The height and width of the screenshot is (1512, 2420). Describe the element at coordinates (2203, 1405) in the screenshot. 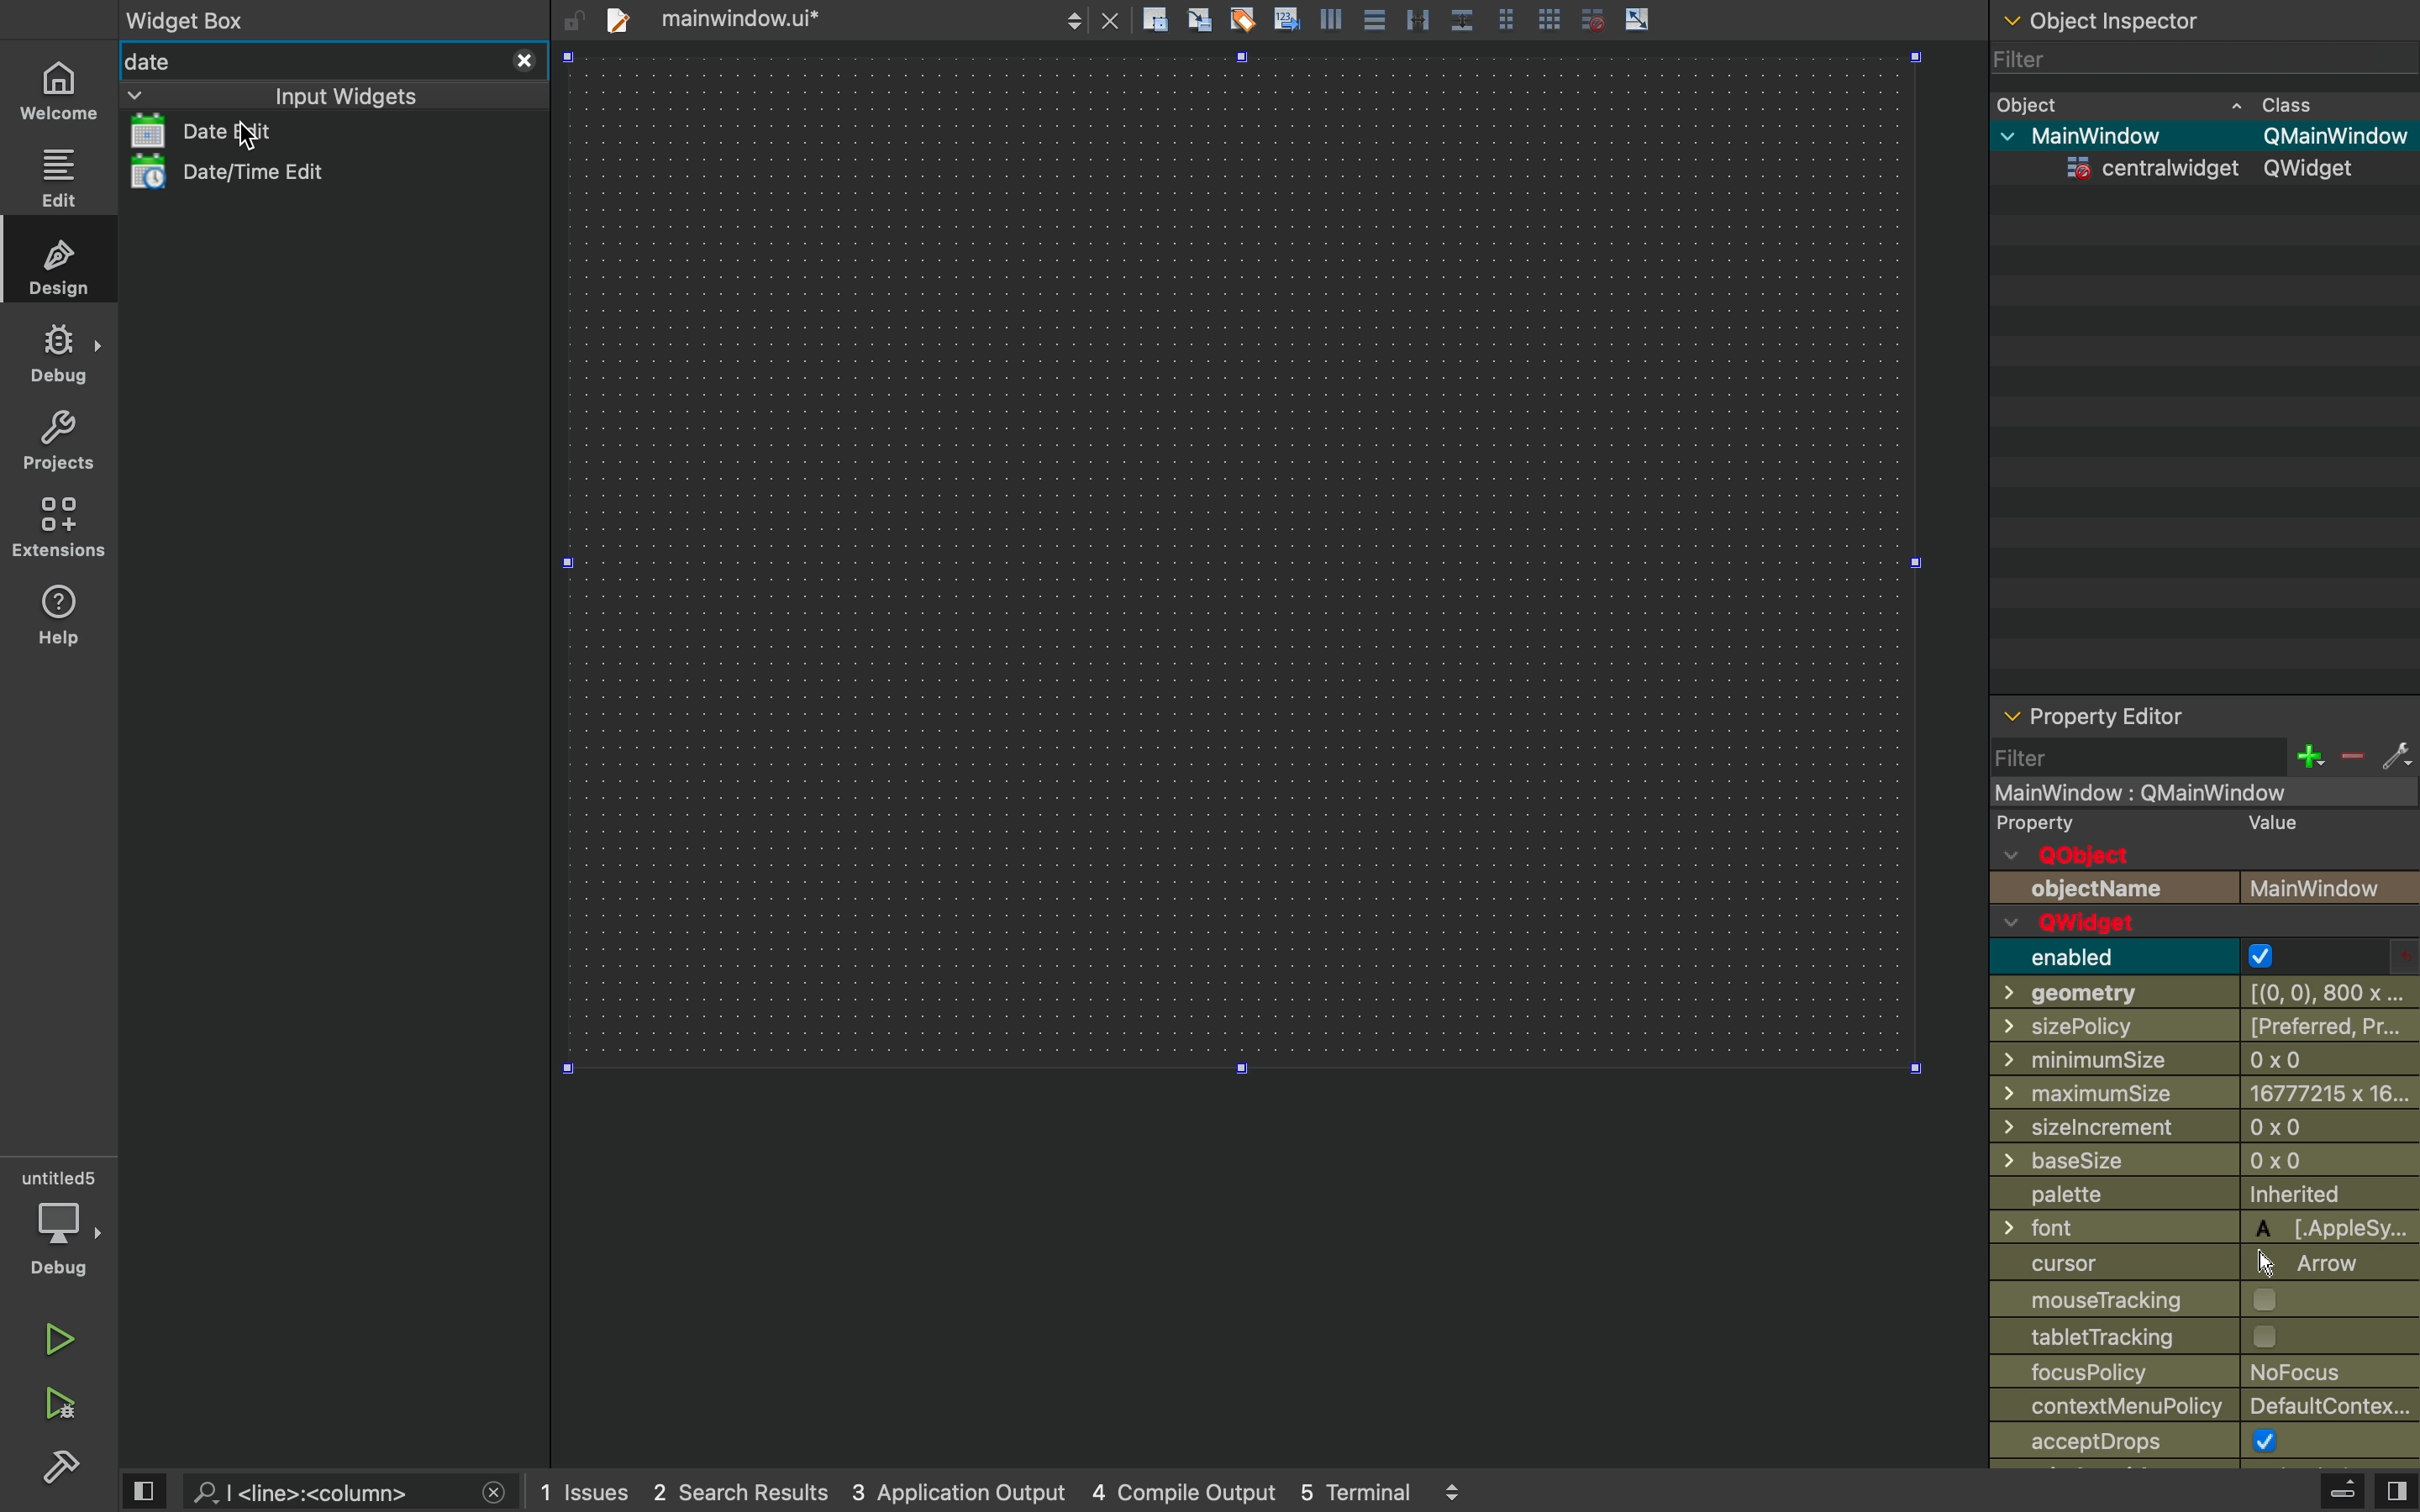

I see `contextmenupolicy` at that location.